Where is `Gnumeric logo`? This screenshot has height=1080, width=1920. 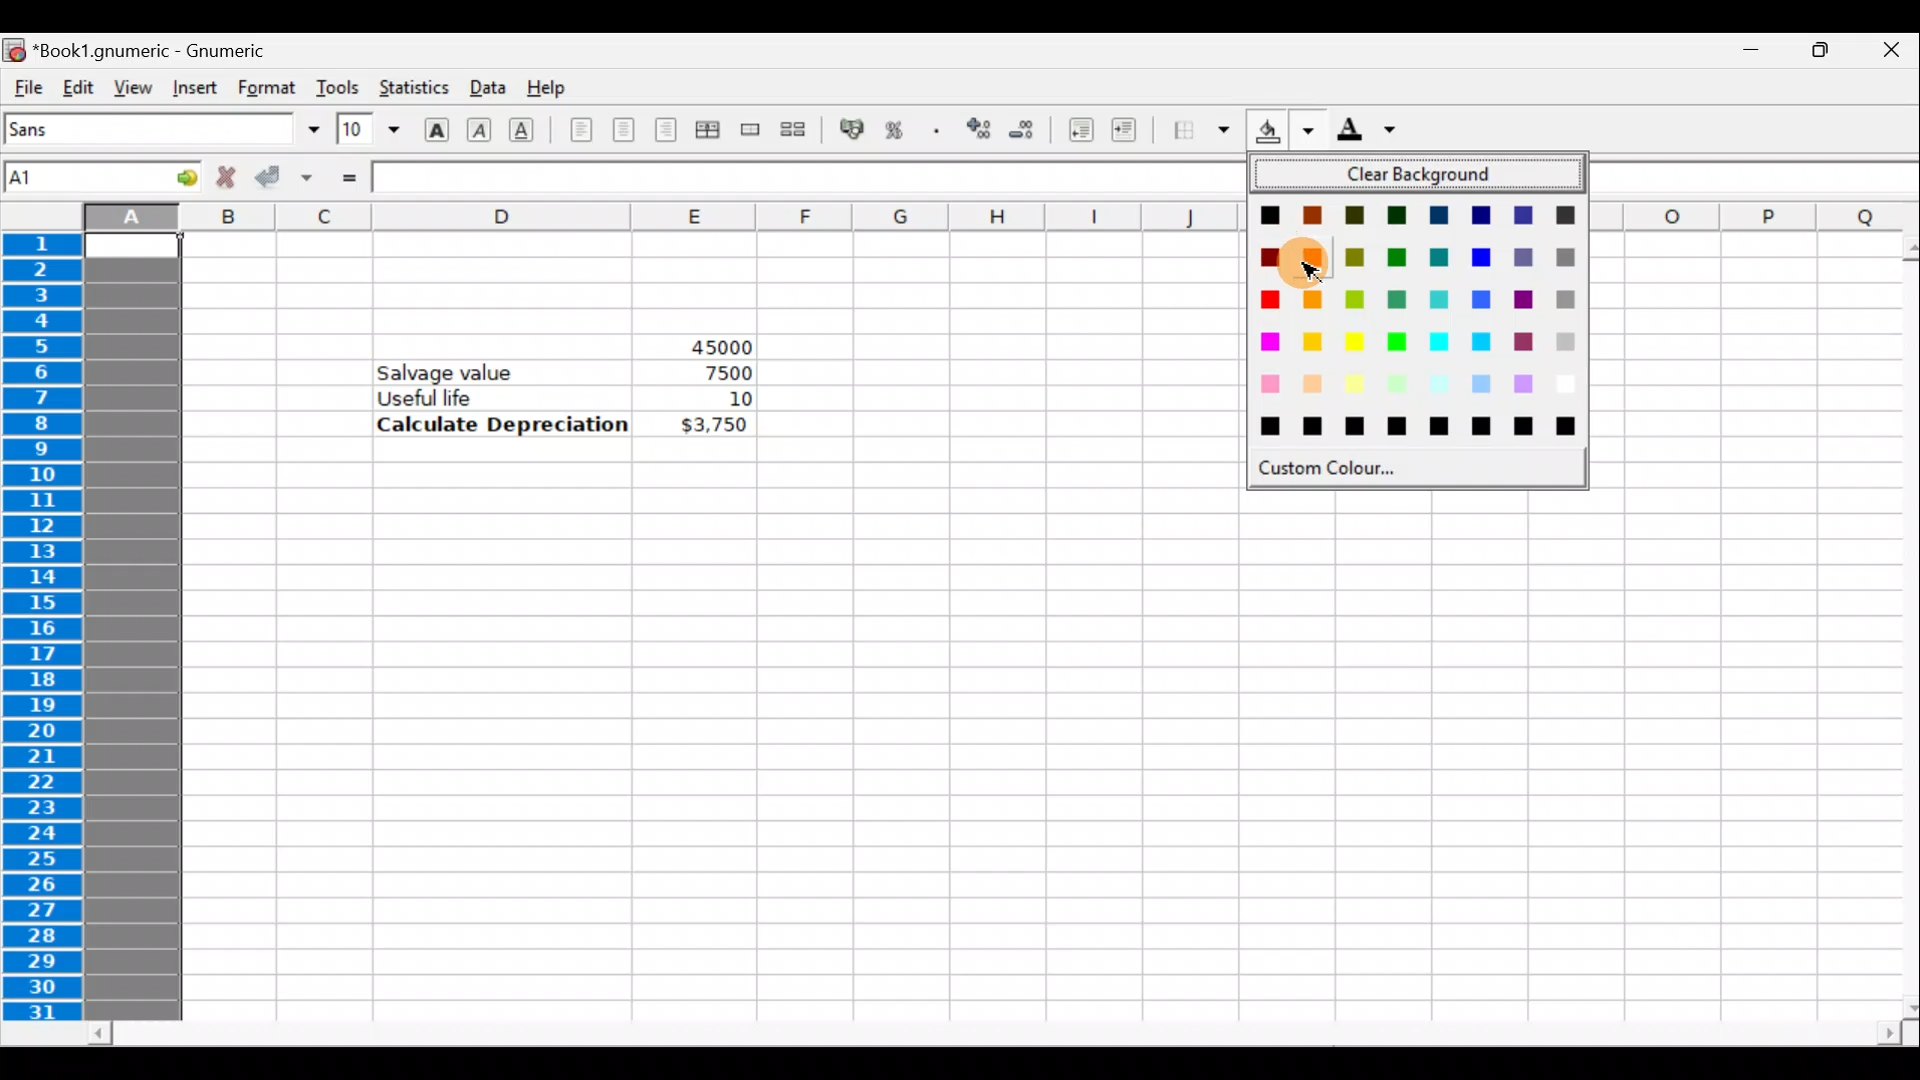
Gnumeric logo is located at coordinates (14, 49).